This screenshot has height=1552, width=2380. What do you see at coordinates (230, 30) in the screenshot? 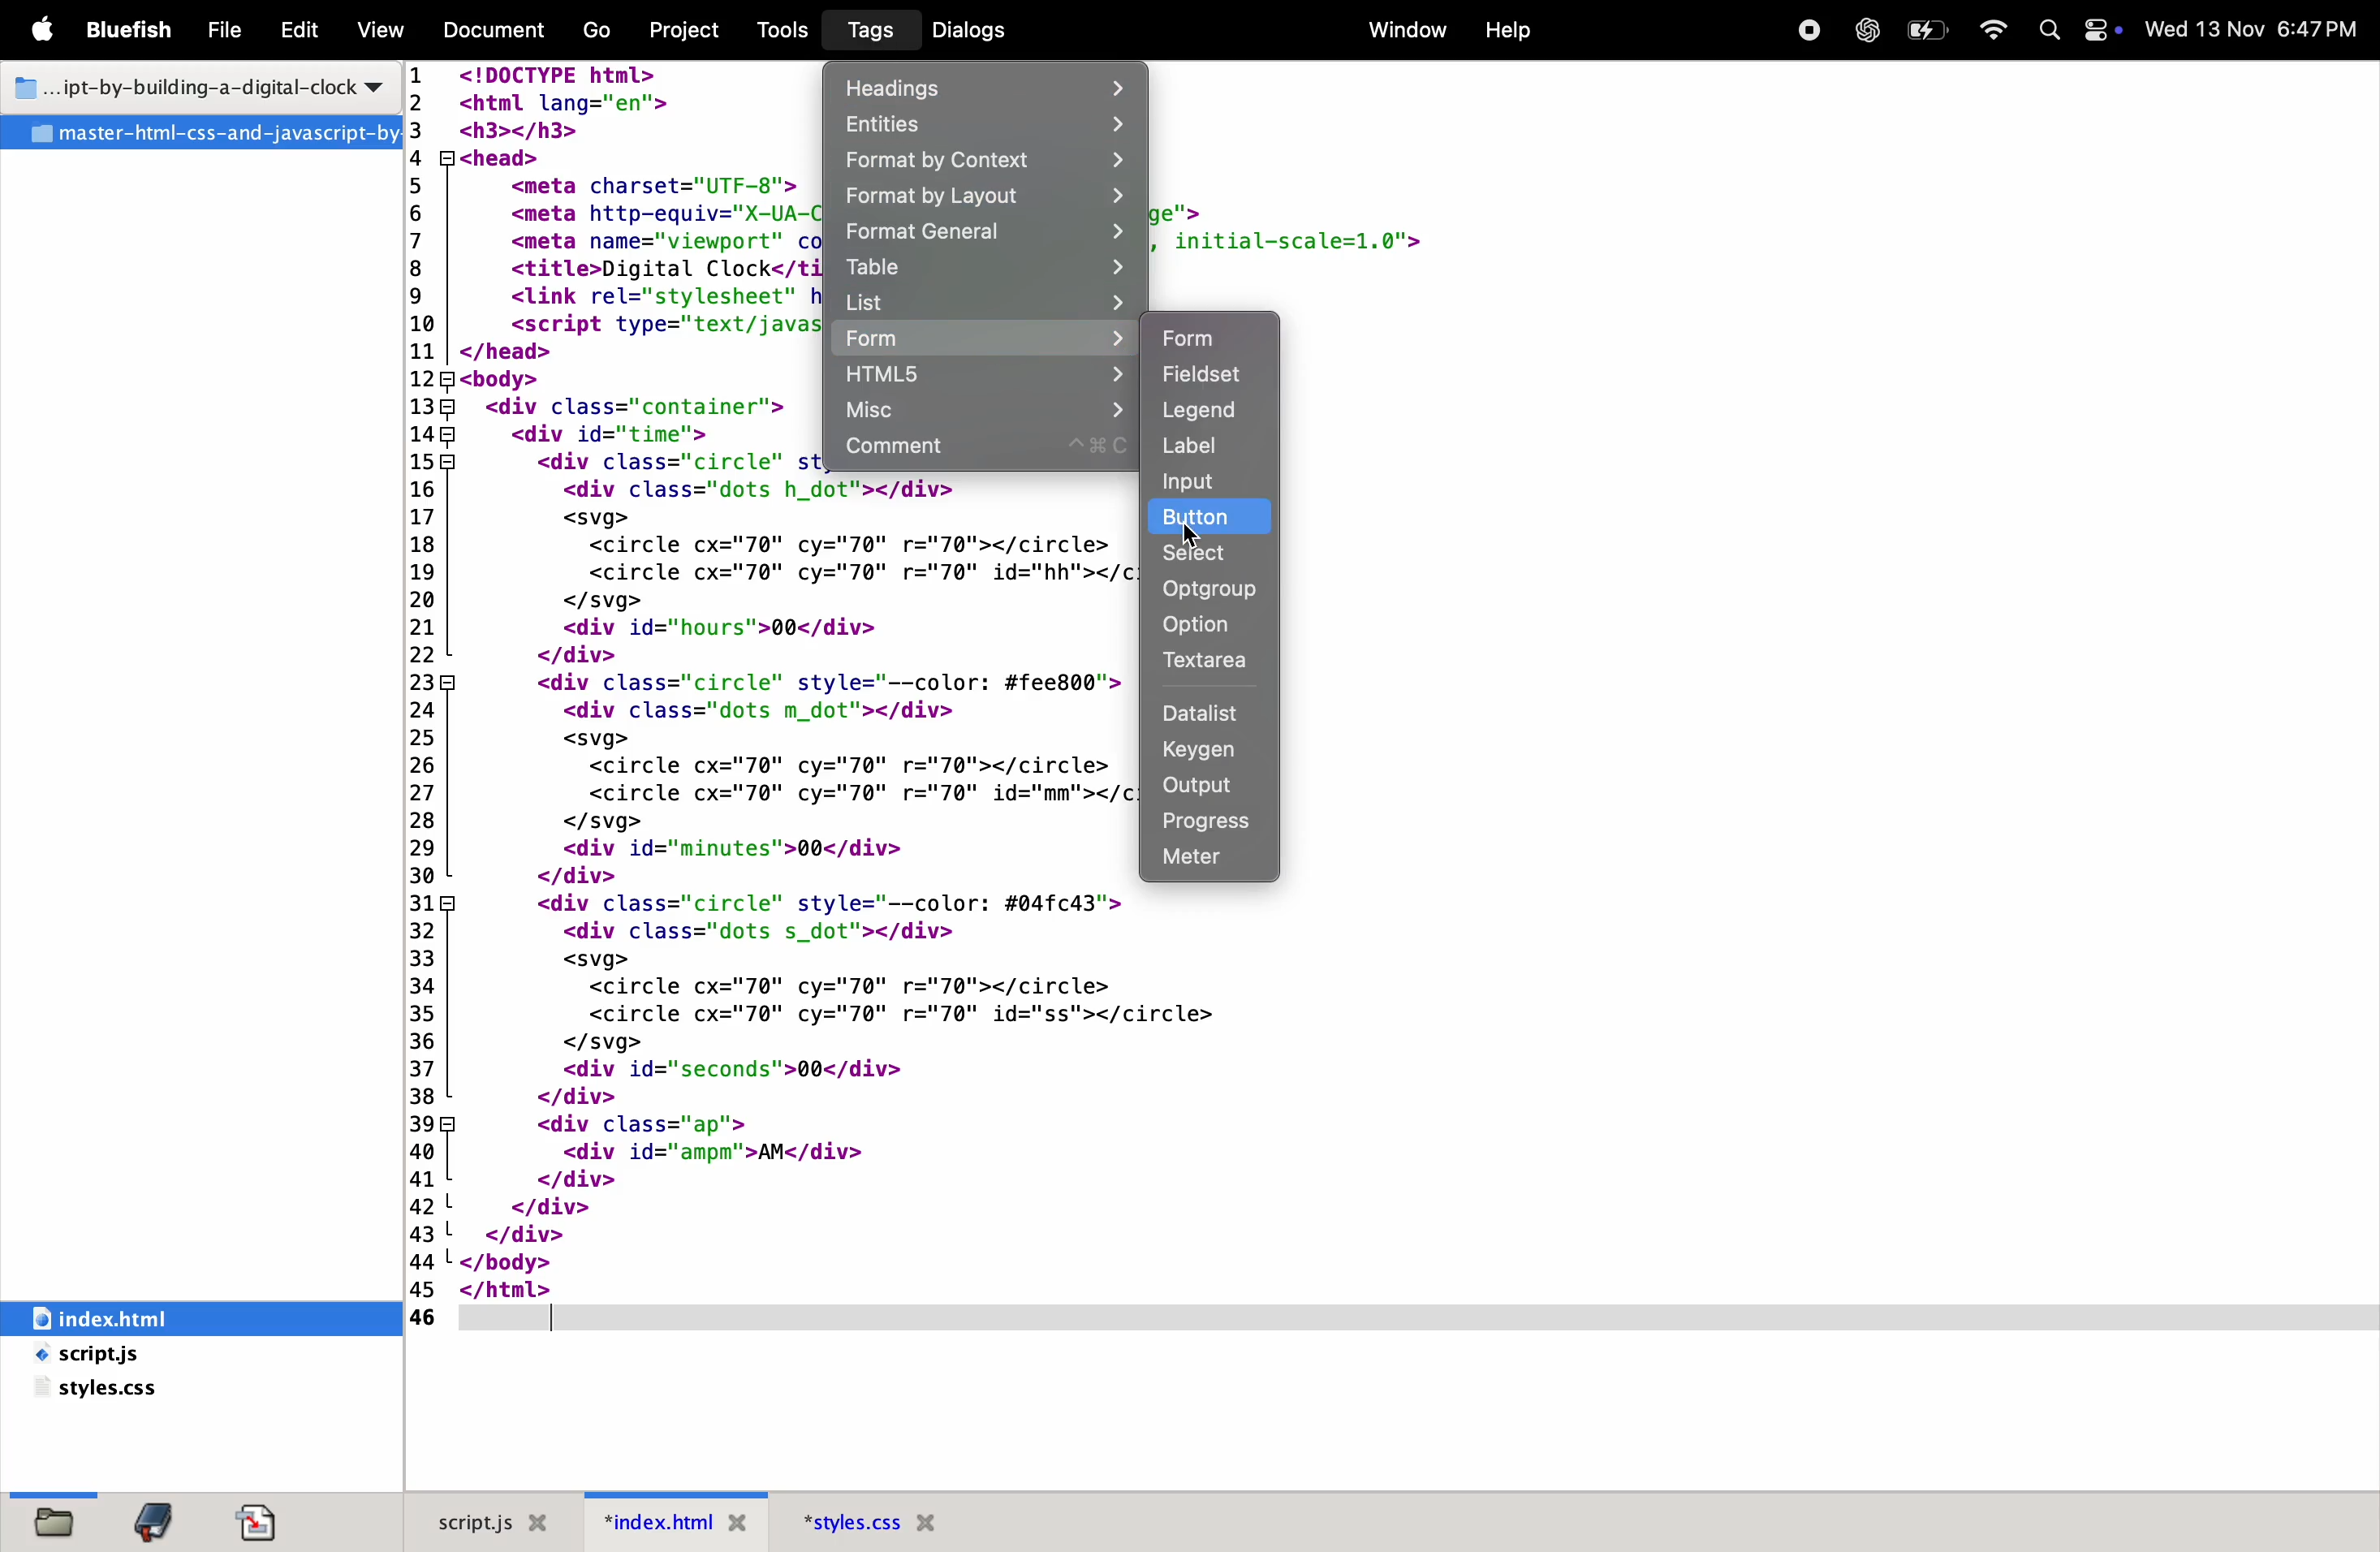
I see `File` at bounding box center [230, 30].